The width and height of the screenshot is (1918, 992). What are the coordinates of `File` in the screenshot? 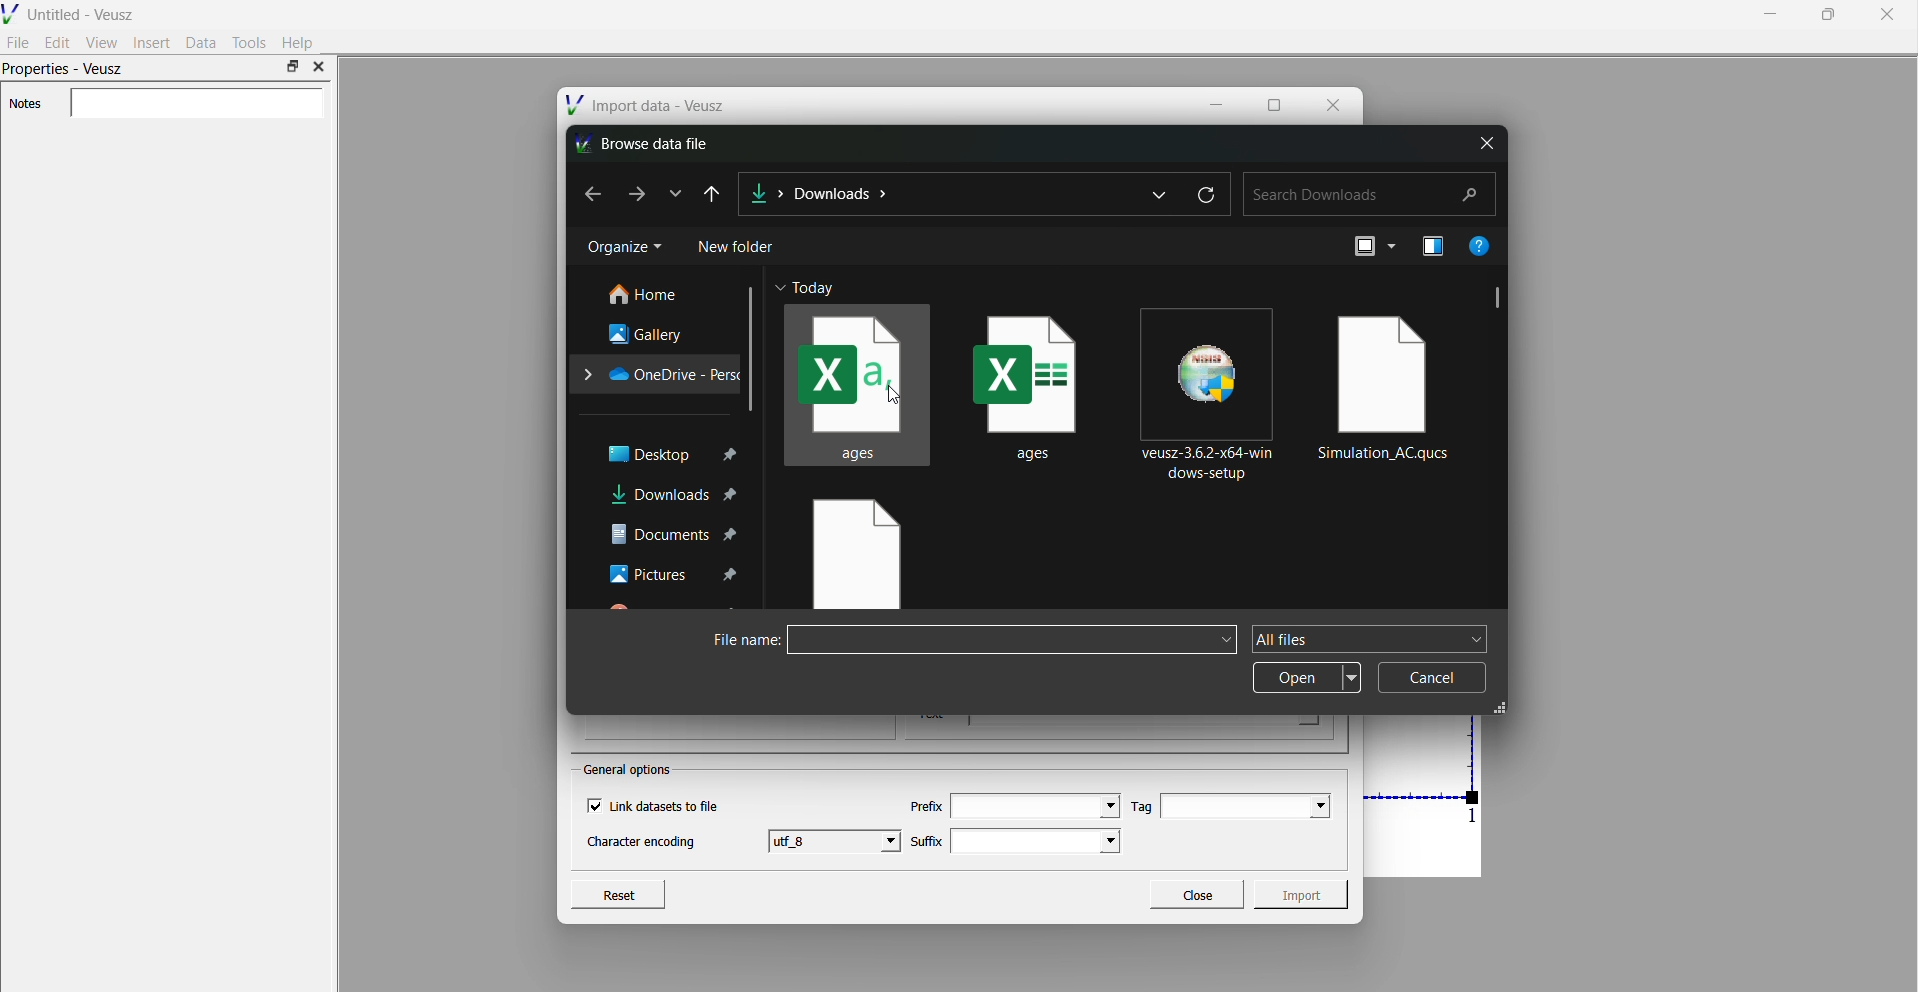 It's located at (19, 41).